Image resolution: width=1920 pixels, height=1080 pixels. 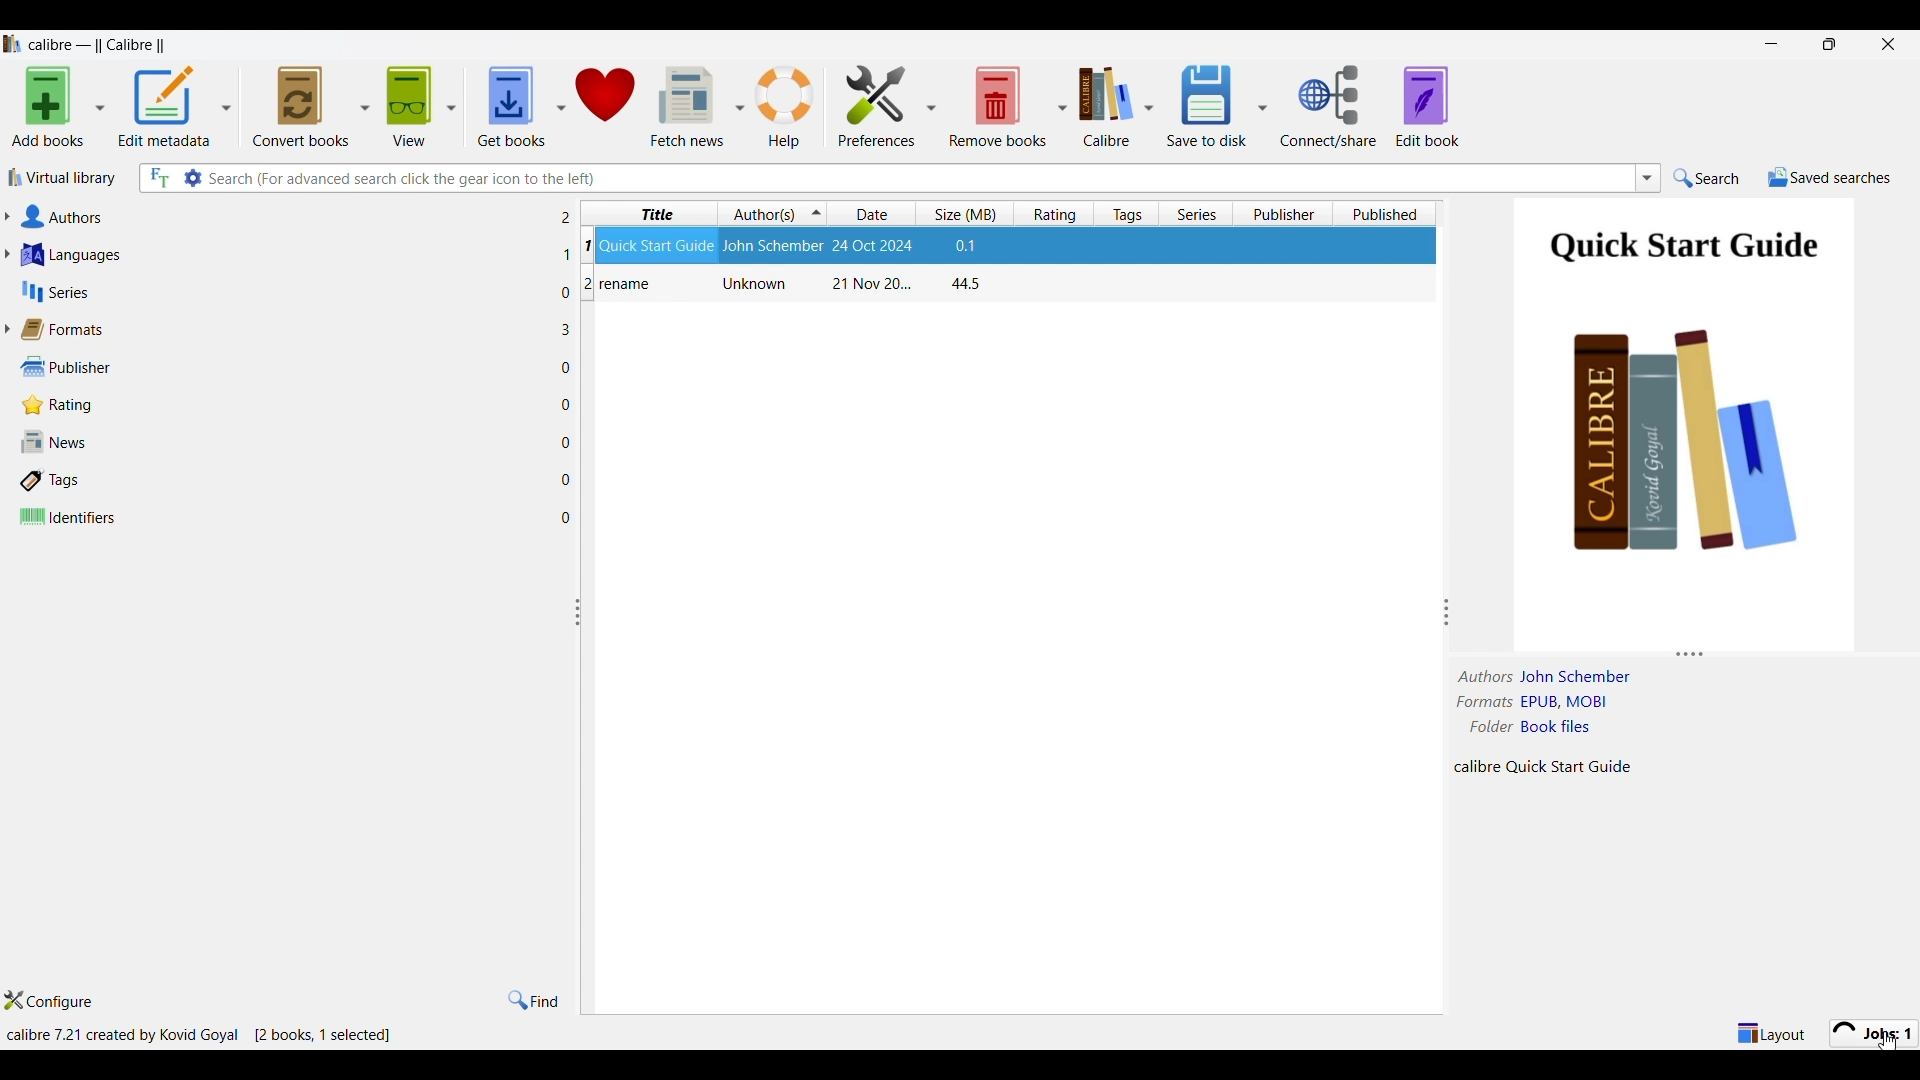 What do you see at coordinates (1196, 213) in the screenshot?
I see `Series column` at bounding box center [1196, 213].